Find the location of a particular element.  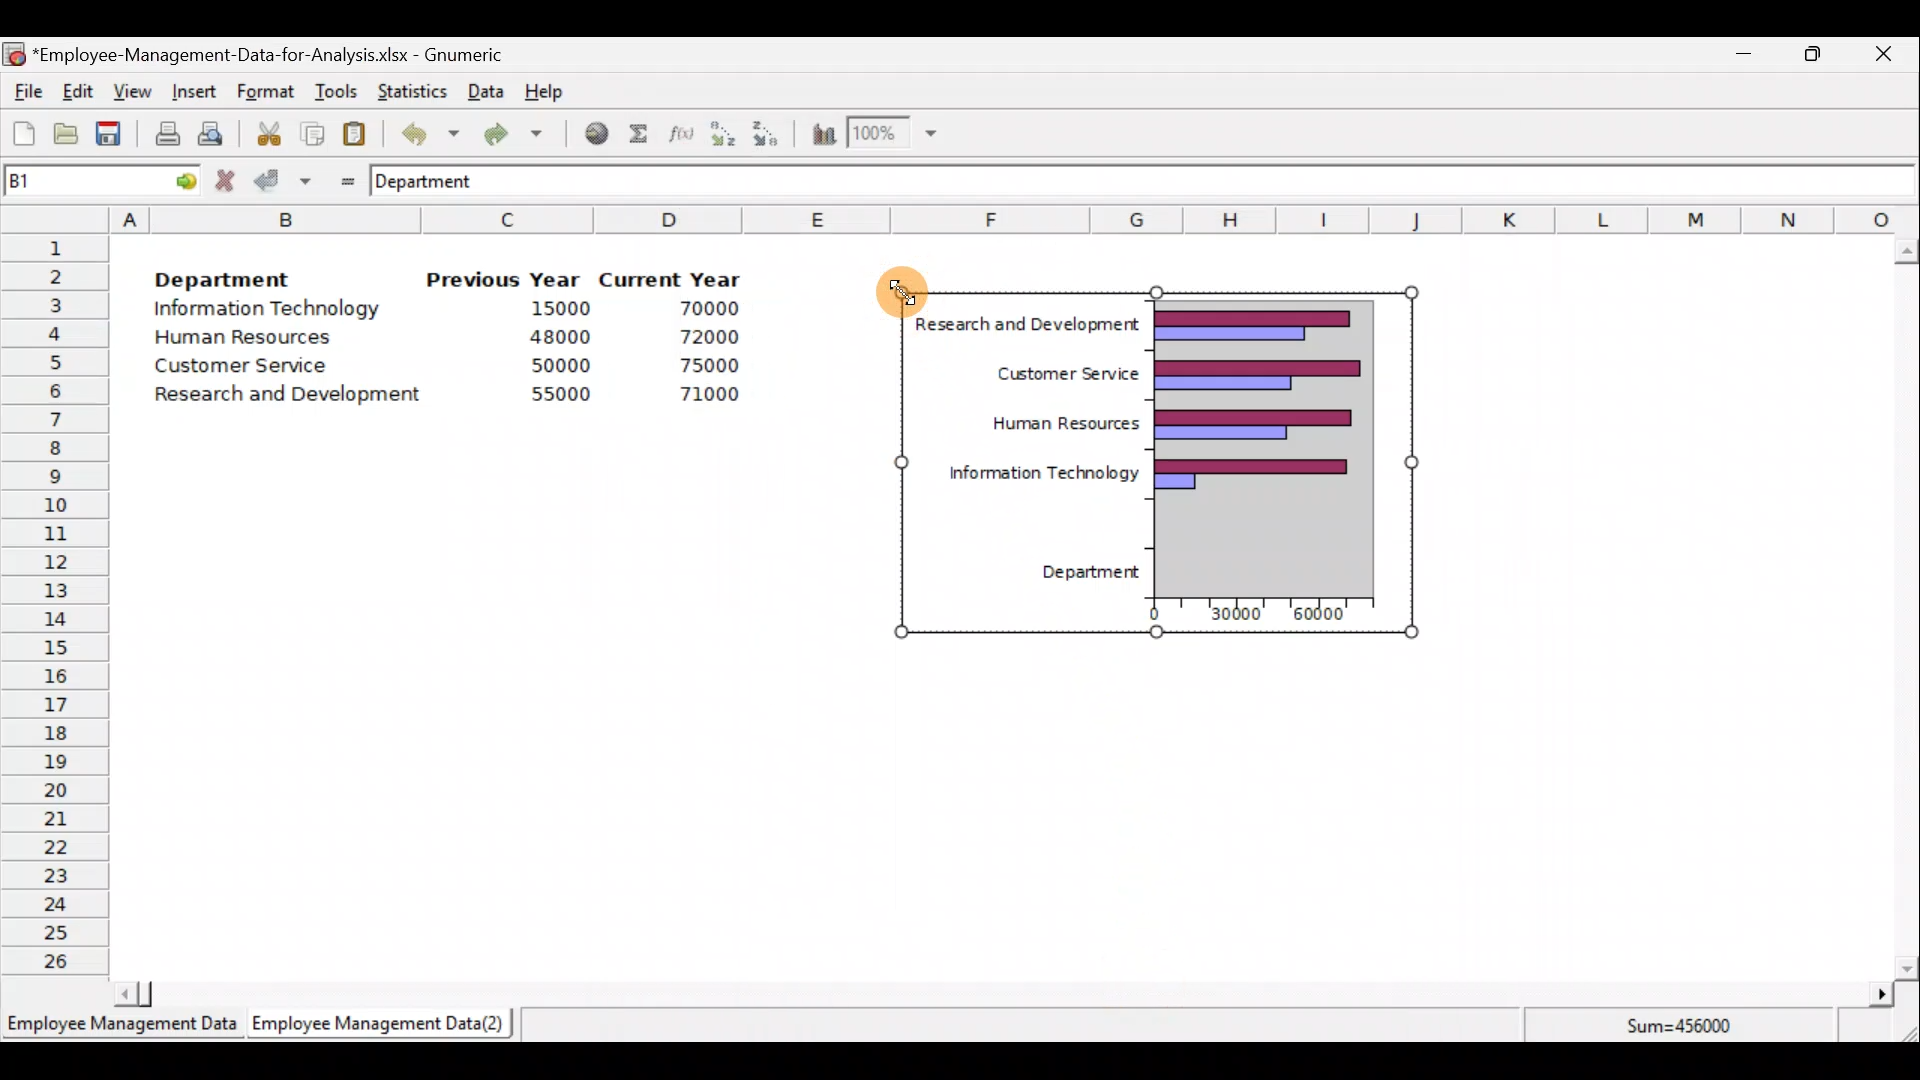

Scroll bar is located at coordinates (1000, 994).